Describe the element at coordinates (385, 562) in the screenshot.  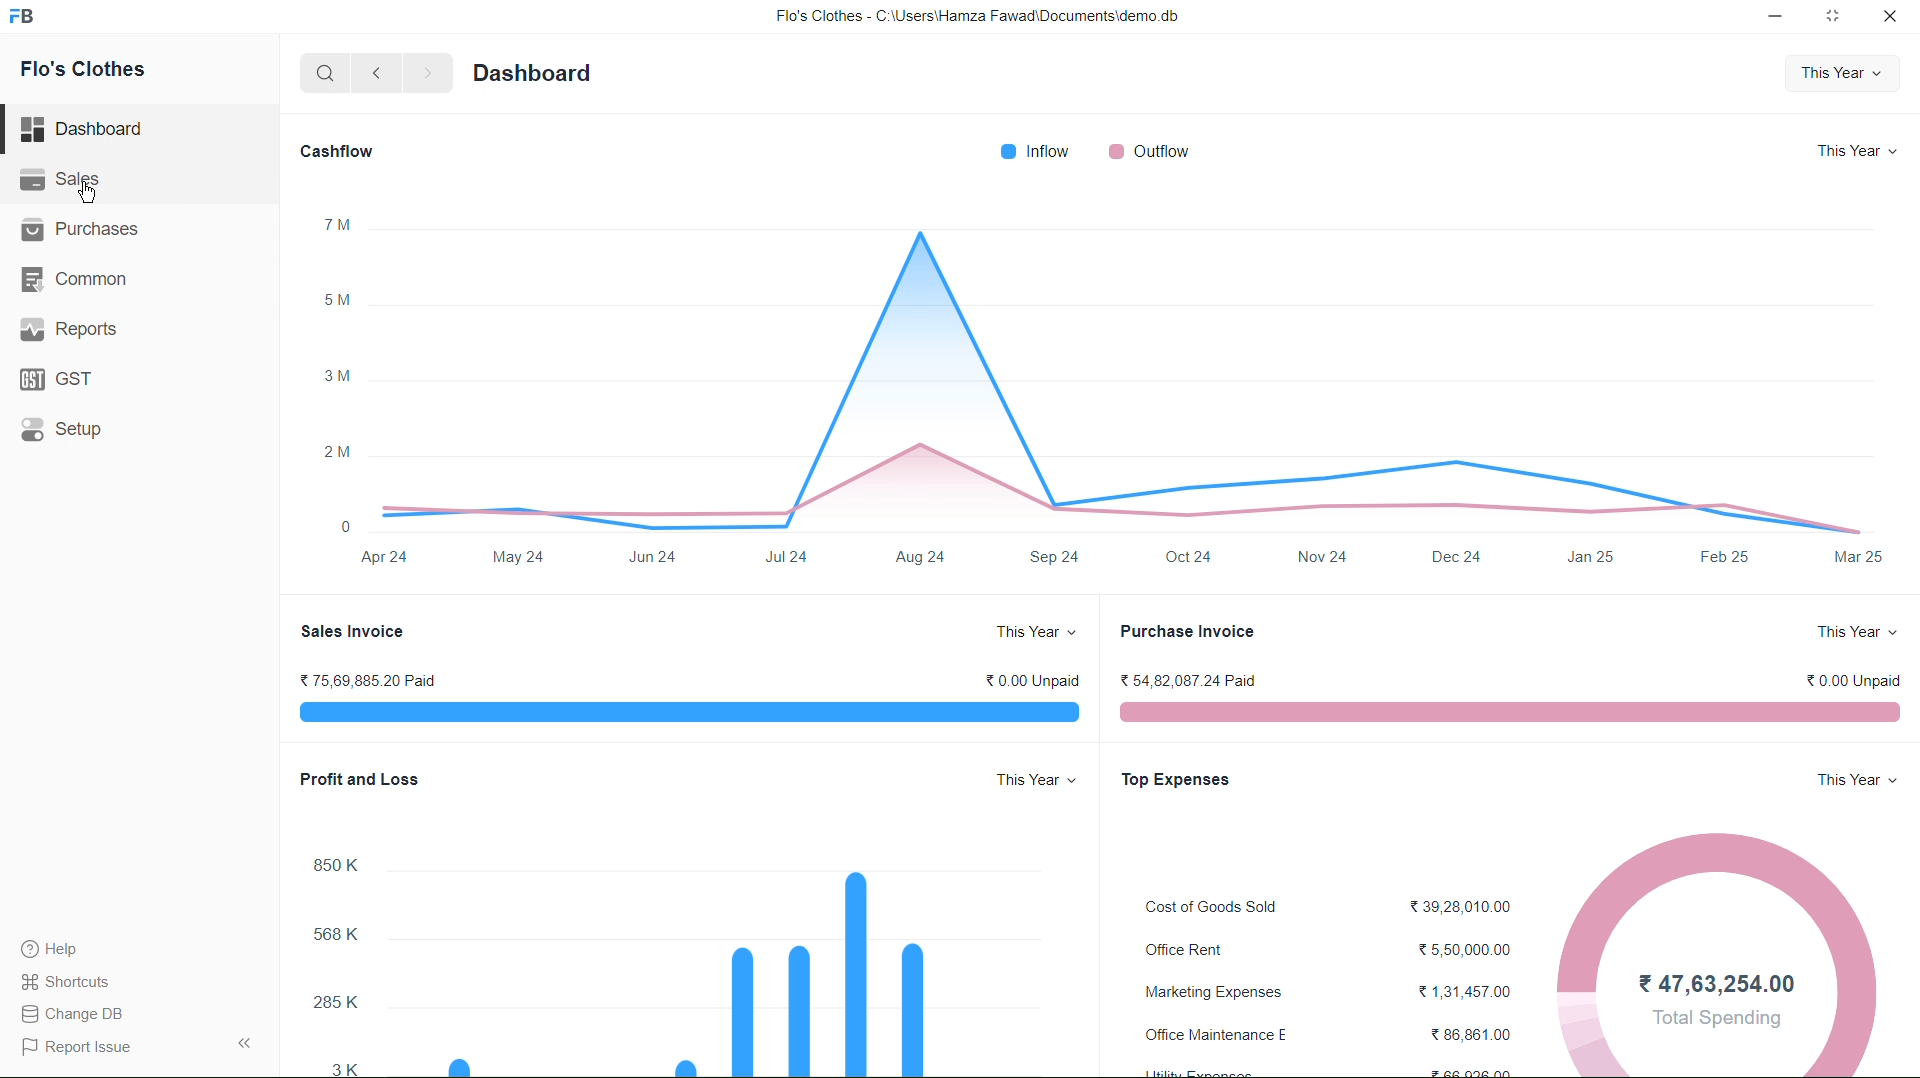
I see `Apr24` at that location.